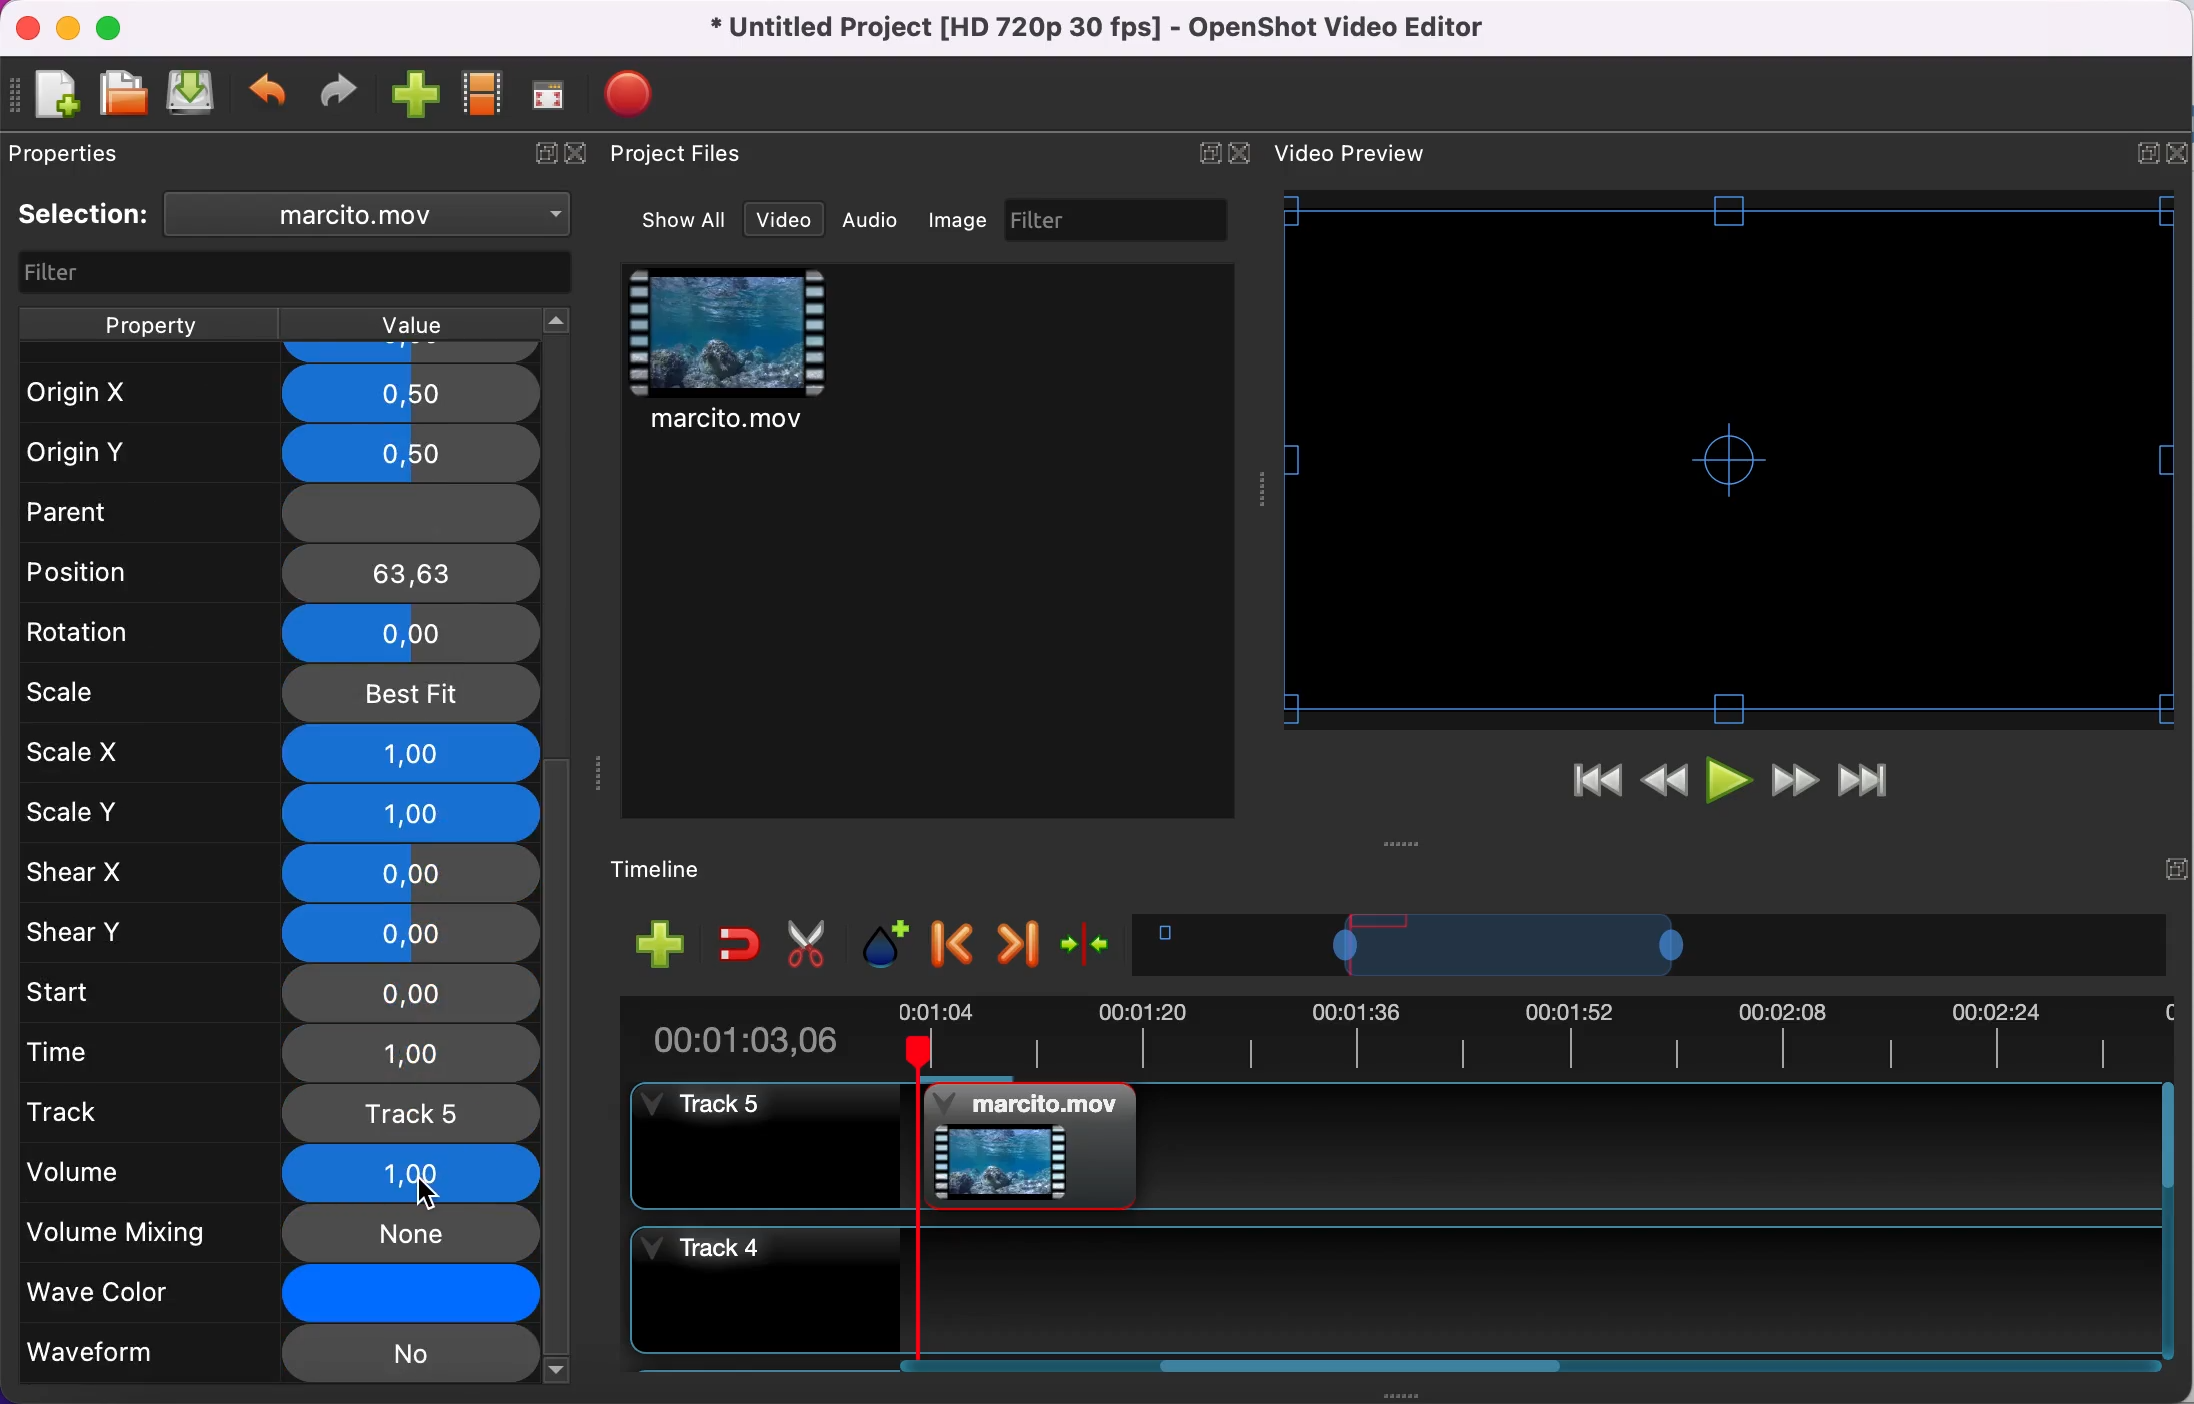 This screenshot has width=2194, height=1404. What do you see at coordinates (1020, 944) in the screenshot?
I see `next marker` at bounding box center [1020, 944].